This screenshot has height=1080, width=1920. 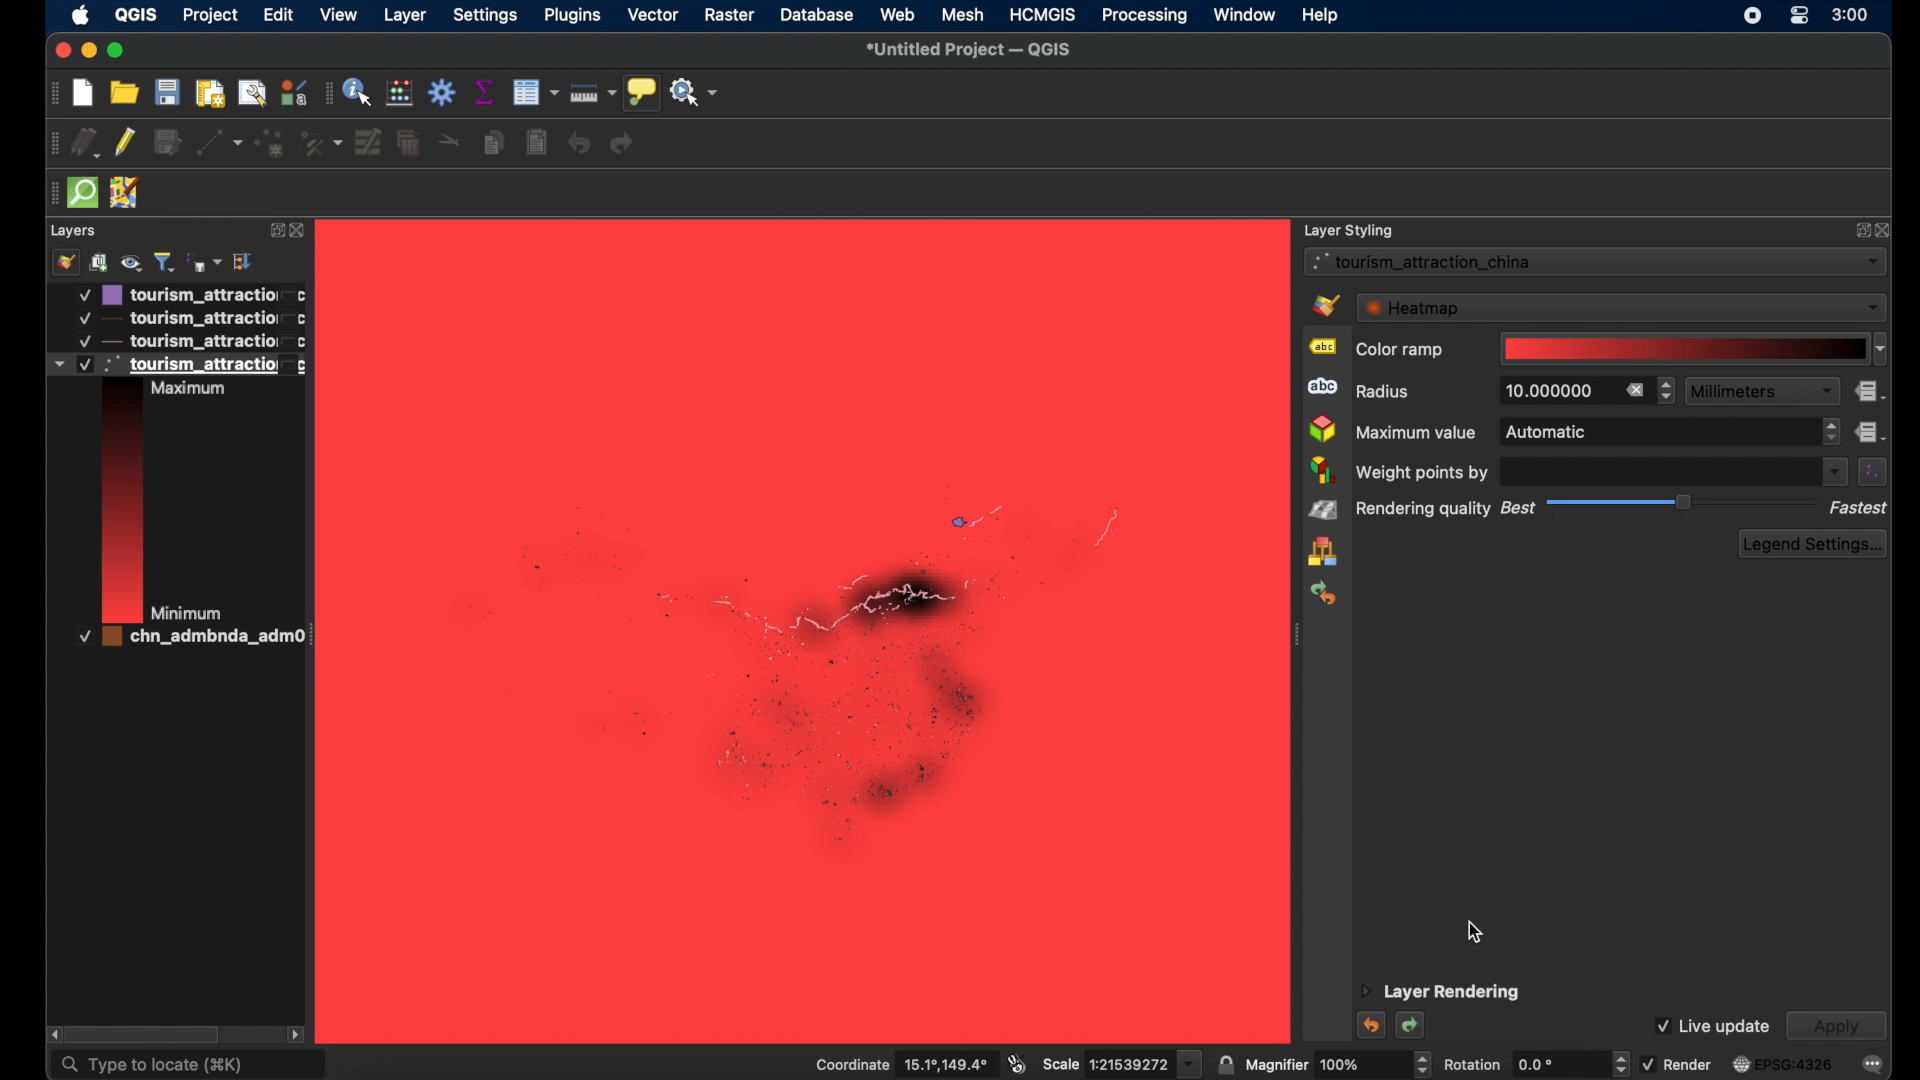 What do you see at coordinates (206, 263) in the screenshot?
I see `filter legend by expression` at bounding box center [206, 263].